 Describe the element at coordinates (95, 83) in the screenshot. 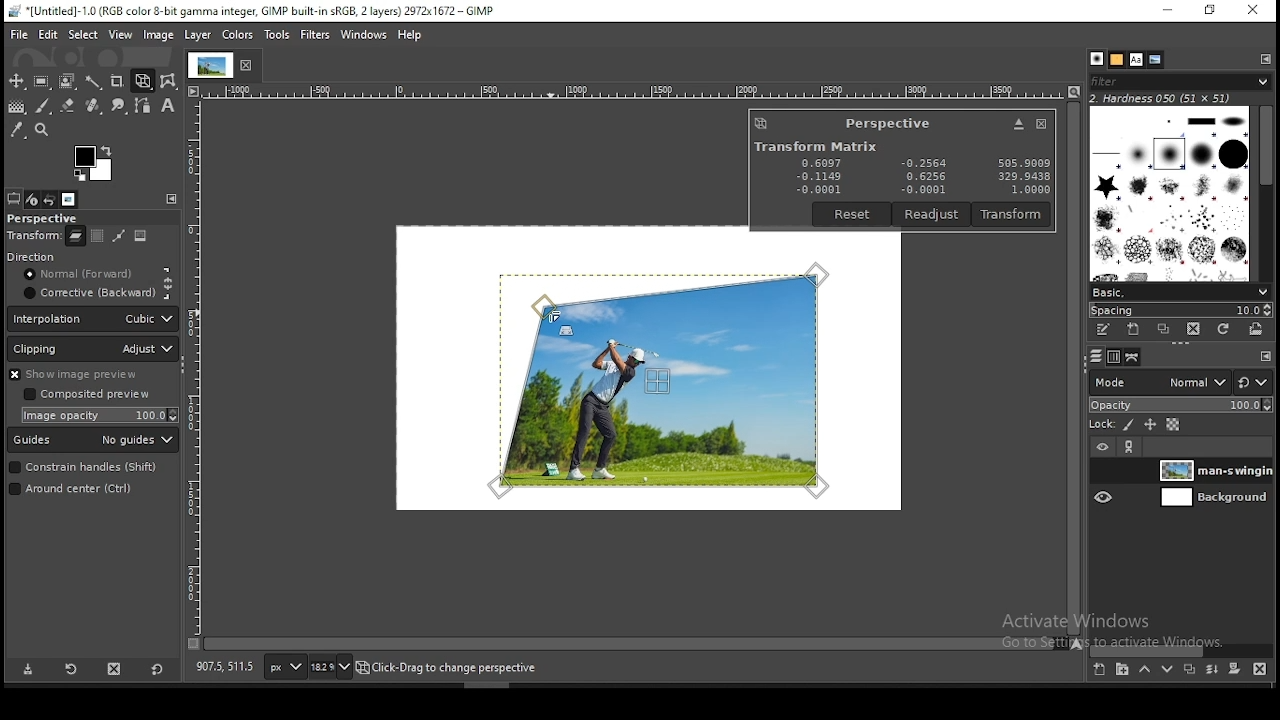

I see `fuzzy select tool` at that location.